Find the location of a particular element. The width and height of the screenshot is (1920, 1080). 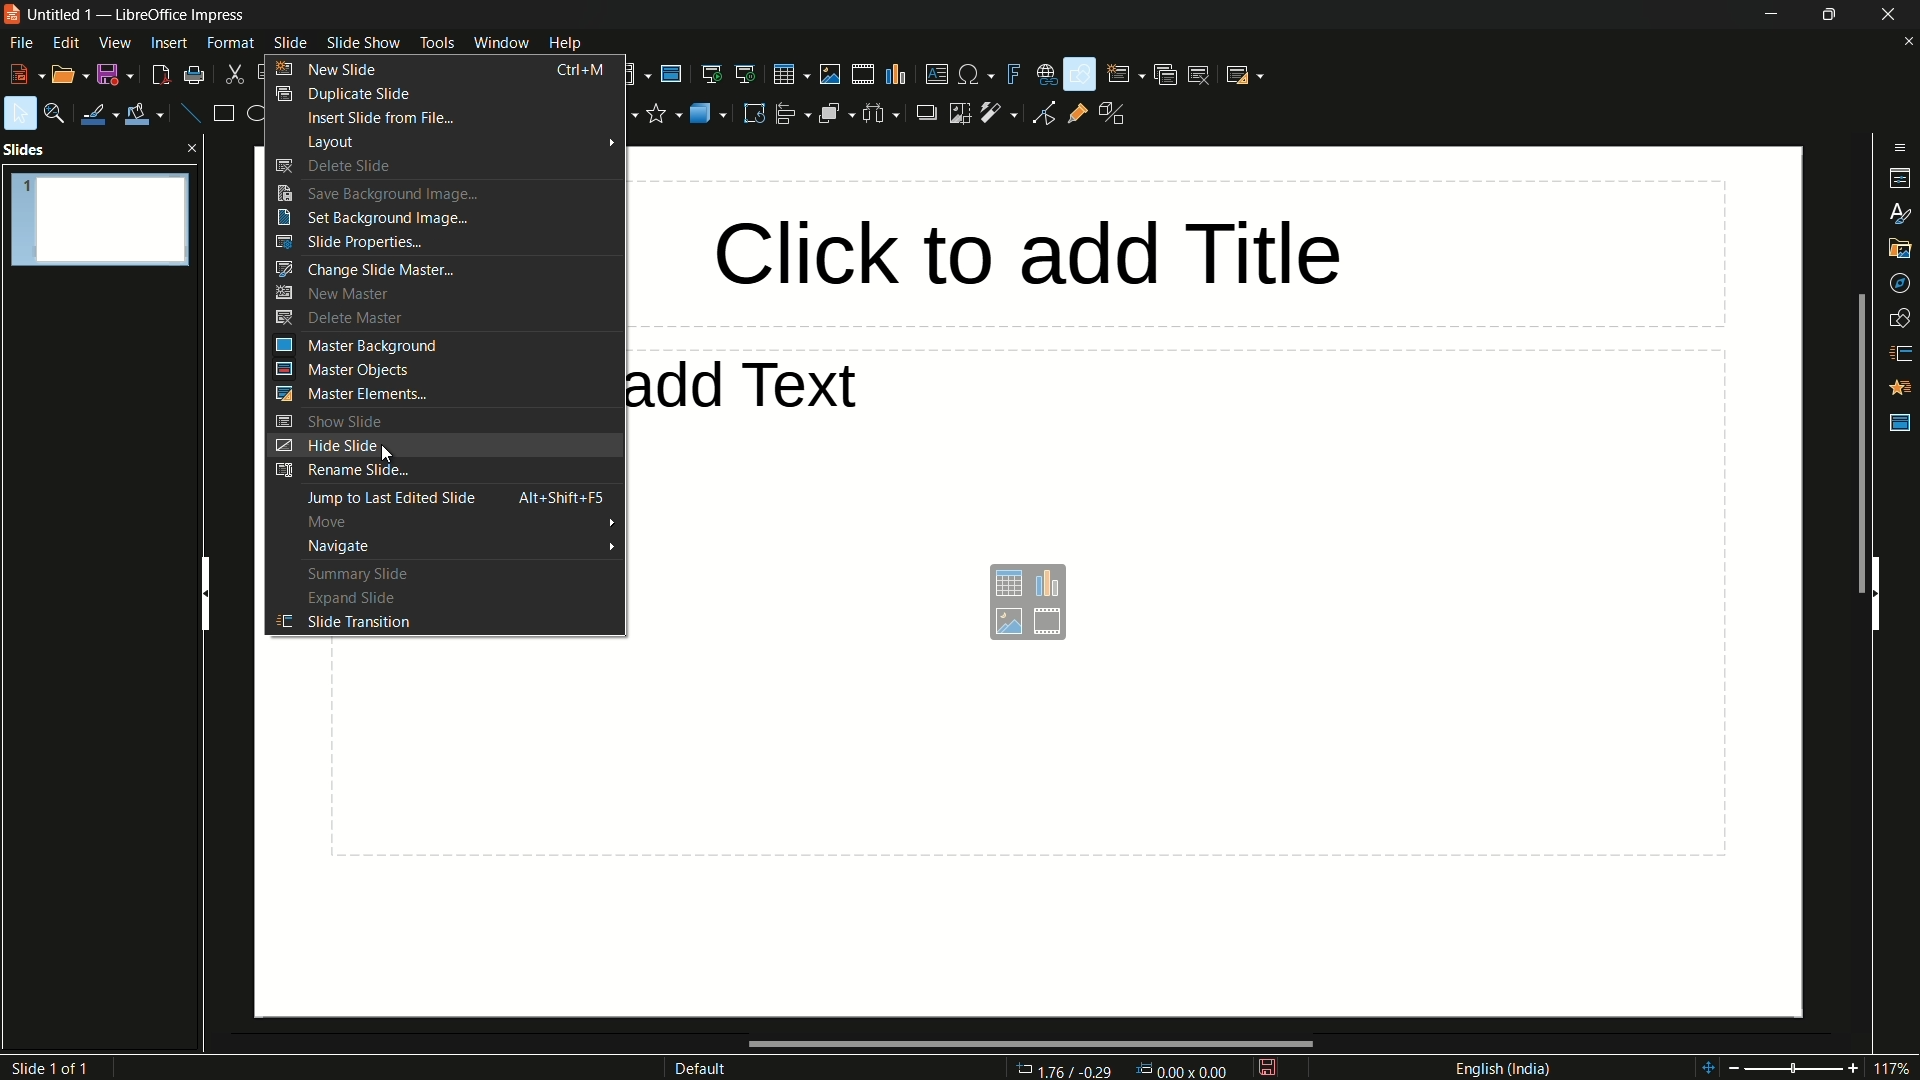

slide number is located at coordinates (47, 1068).